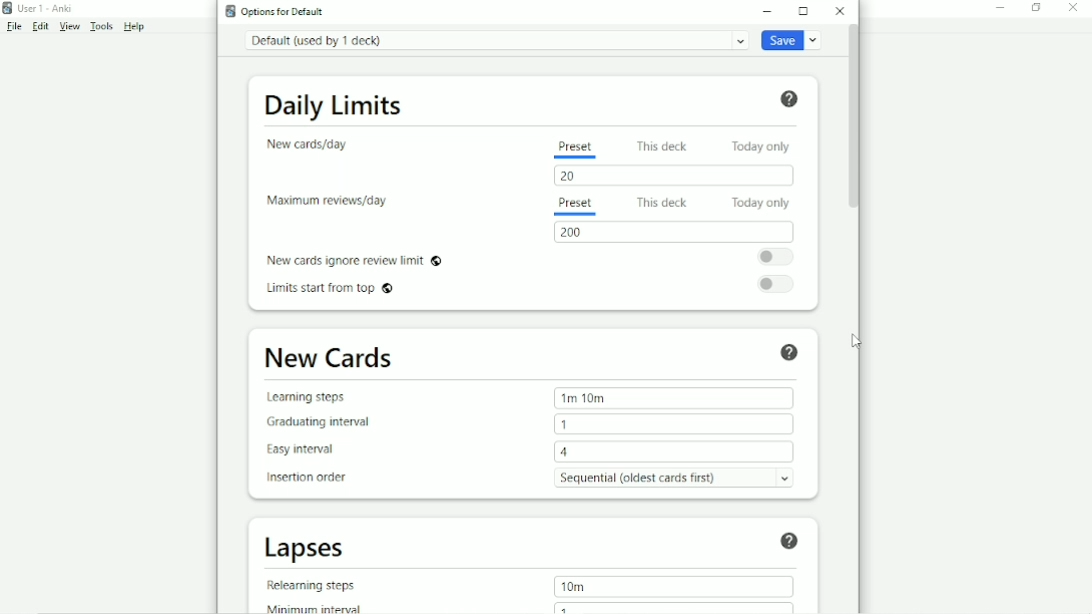  I want to click on File, so click(14, 26).